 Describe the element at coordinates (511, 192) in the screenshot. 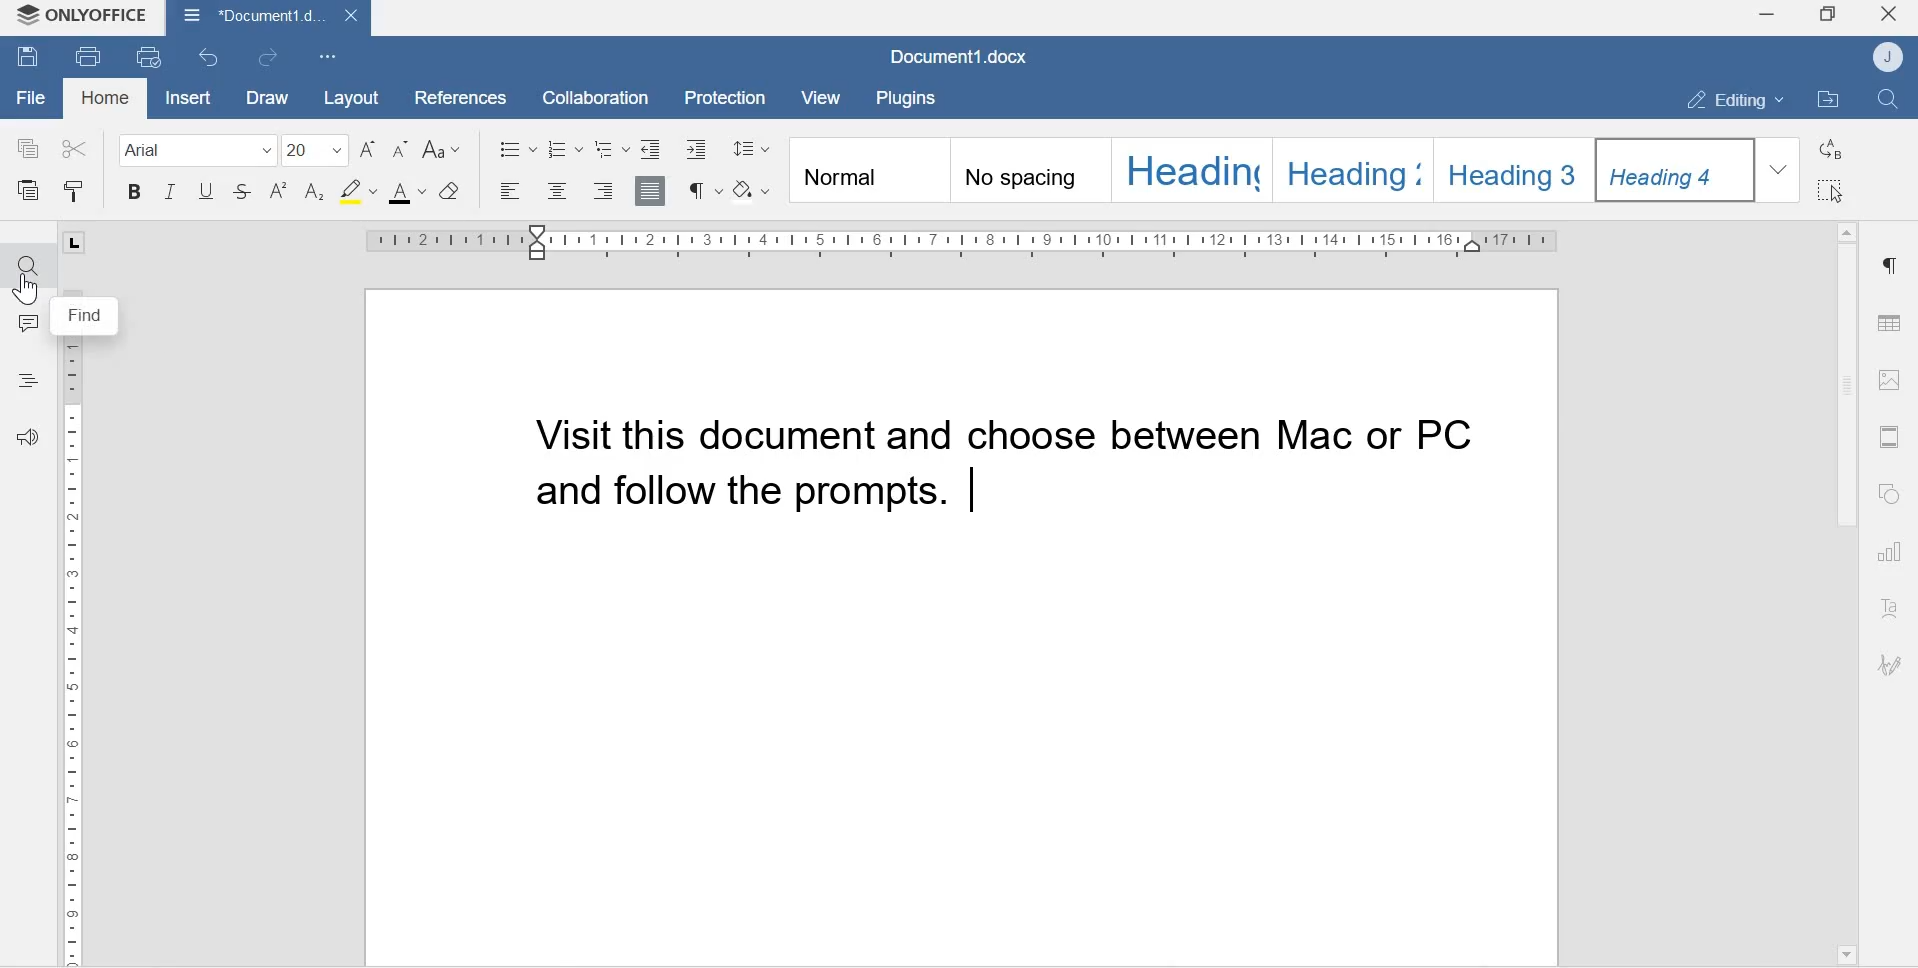

I see `Align left` at that location.